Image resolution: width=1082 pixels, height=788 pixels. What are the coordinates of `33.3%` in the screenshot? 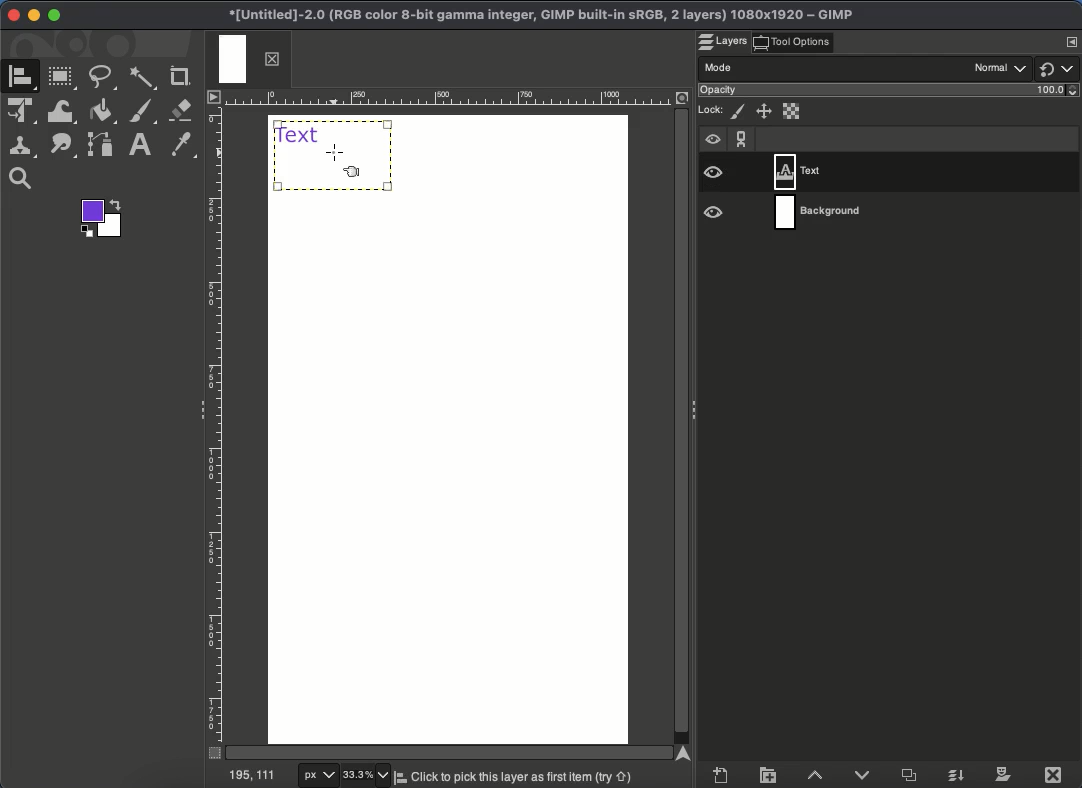 It's located at (367, 775).